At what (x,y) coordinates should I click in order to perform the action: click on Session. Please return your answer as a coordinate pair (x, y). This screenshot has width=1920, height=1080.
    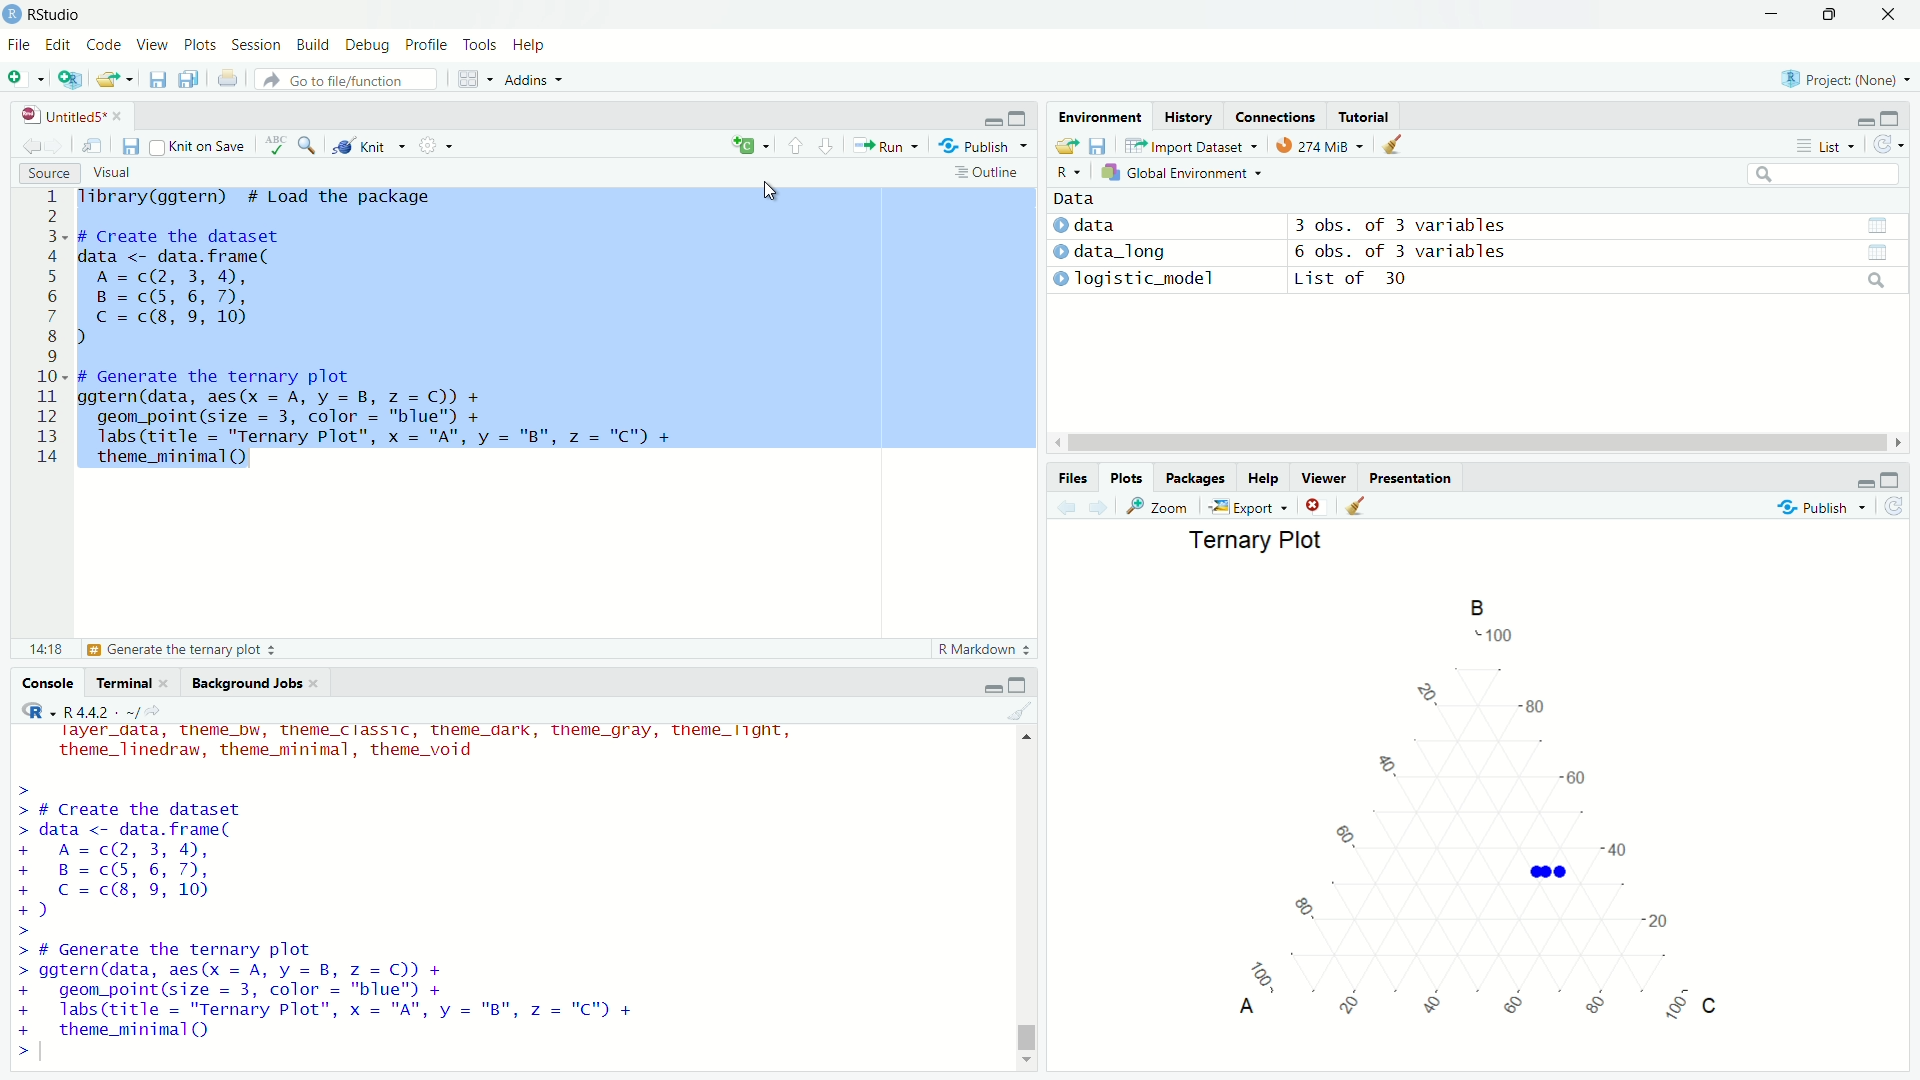
    Looking at the image, I should click on (255, 47).